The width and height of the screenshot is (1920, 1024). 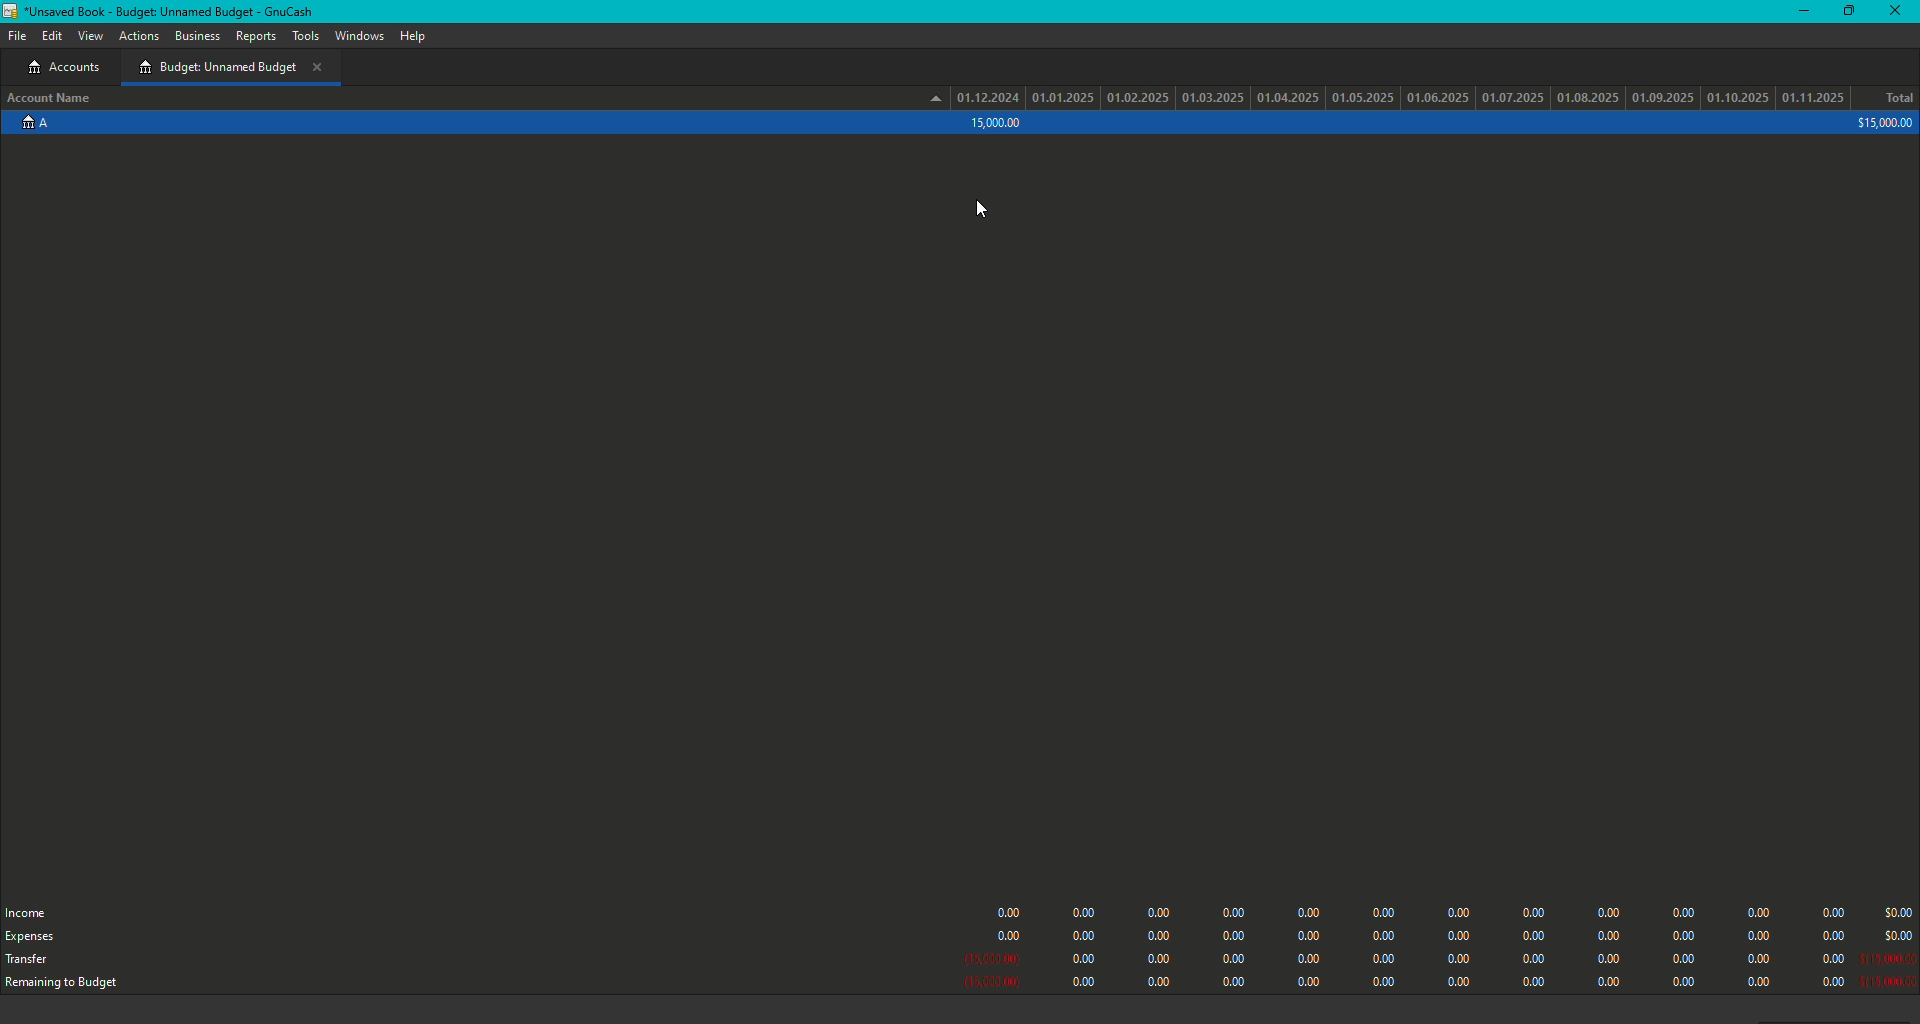 What do you see at coordinates (29, 963) in the screenshot?
I see `Transfer` at bounding box center [29, 963].